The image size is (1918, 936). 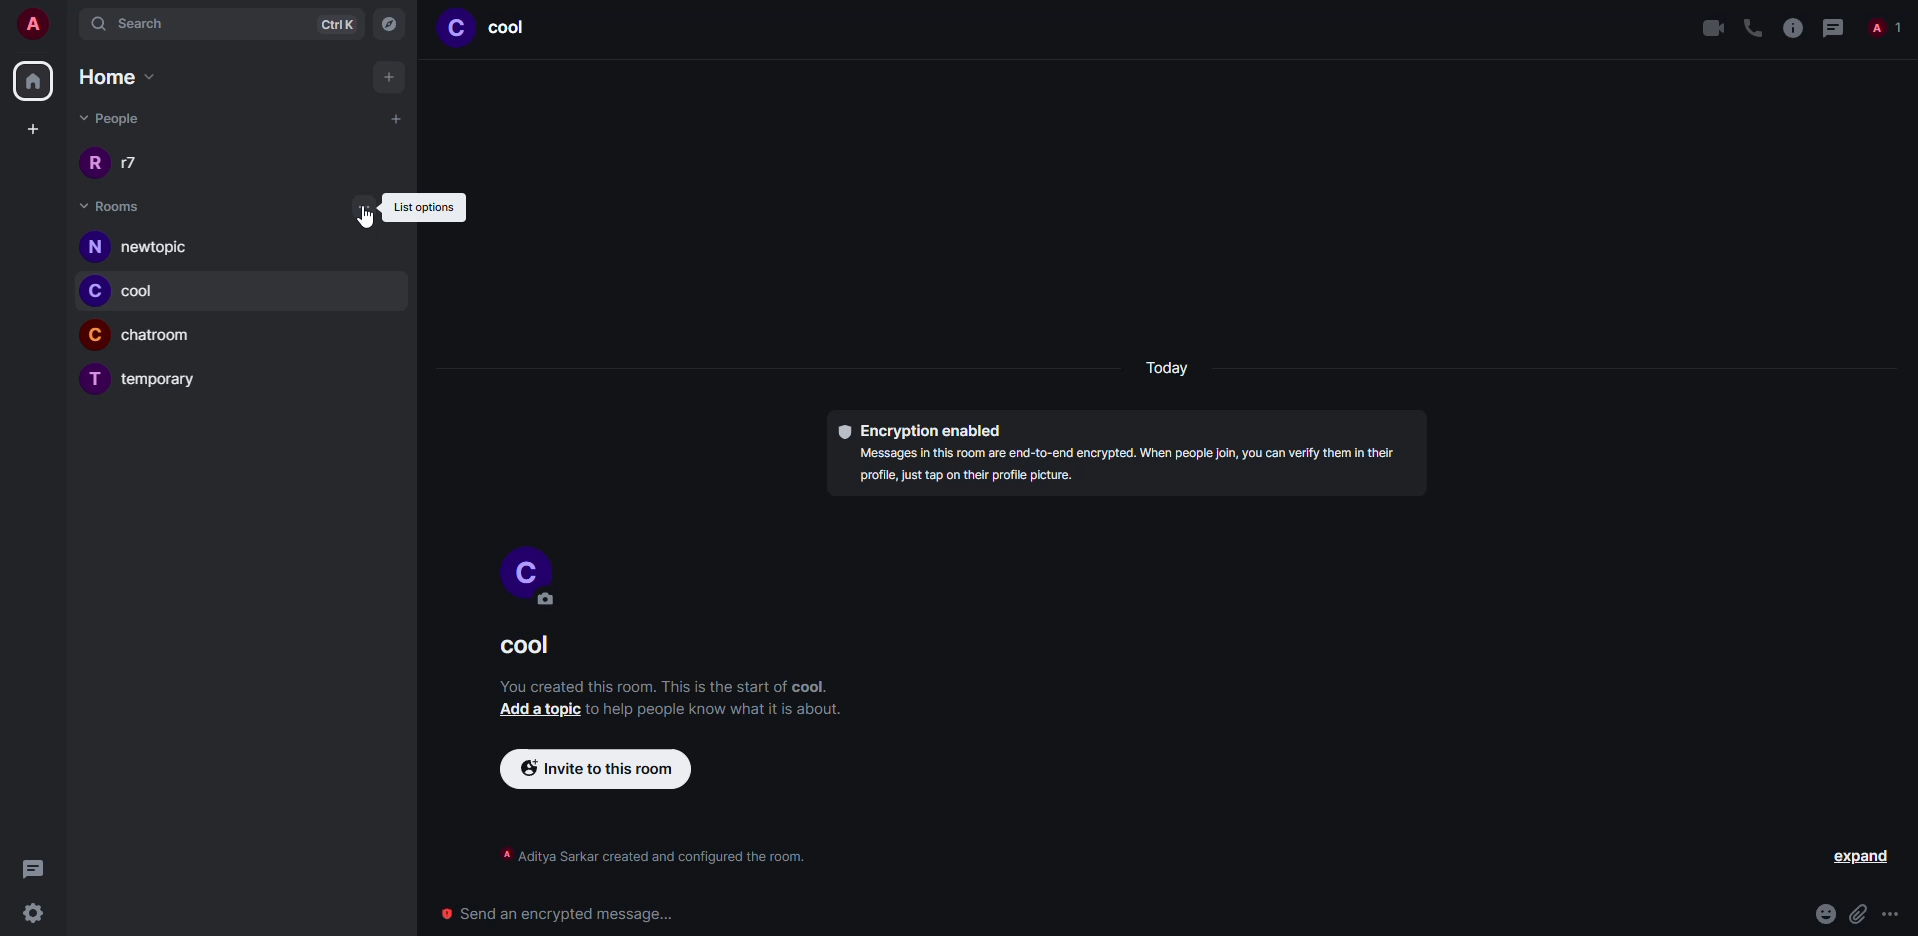 I want to click on info, so click(x=1789, y=27).